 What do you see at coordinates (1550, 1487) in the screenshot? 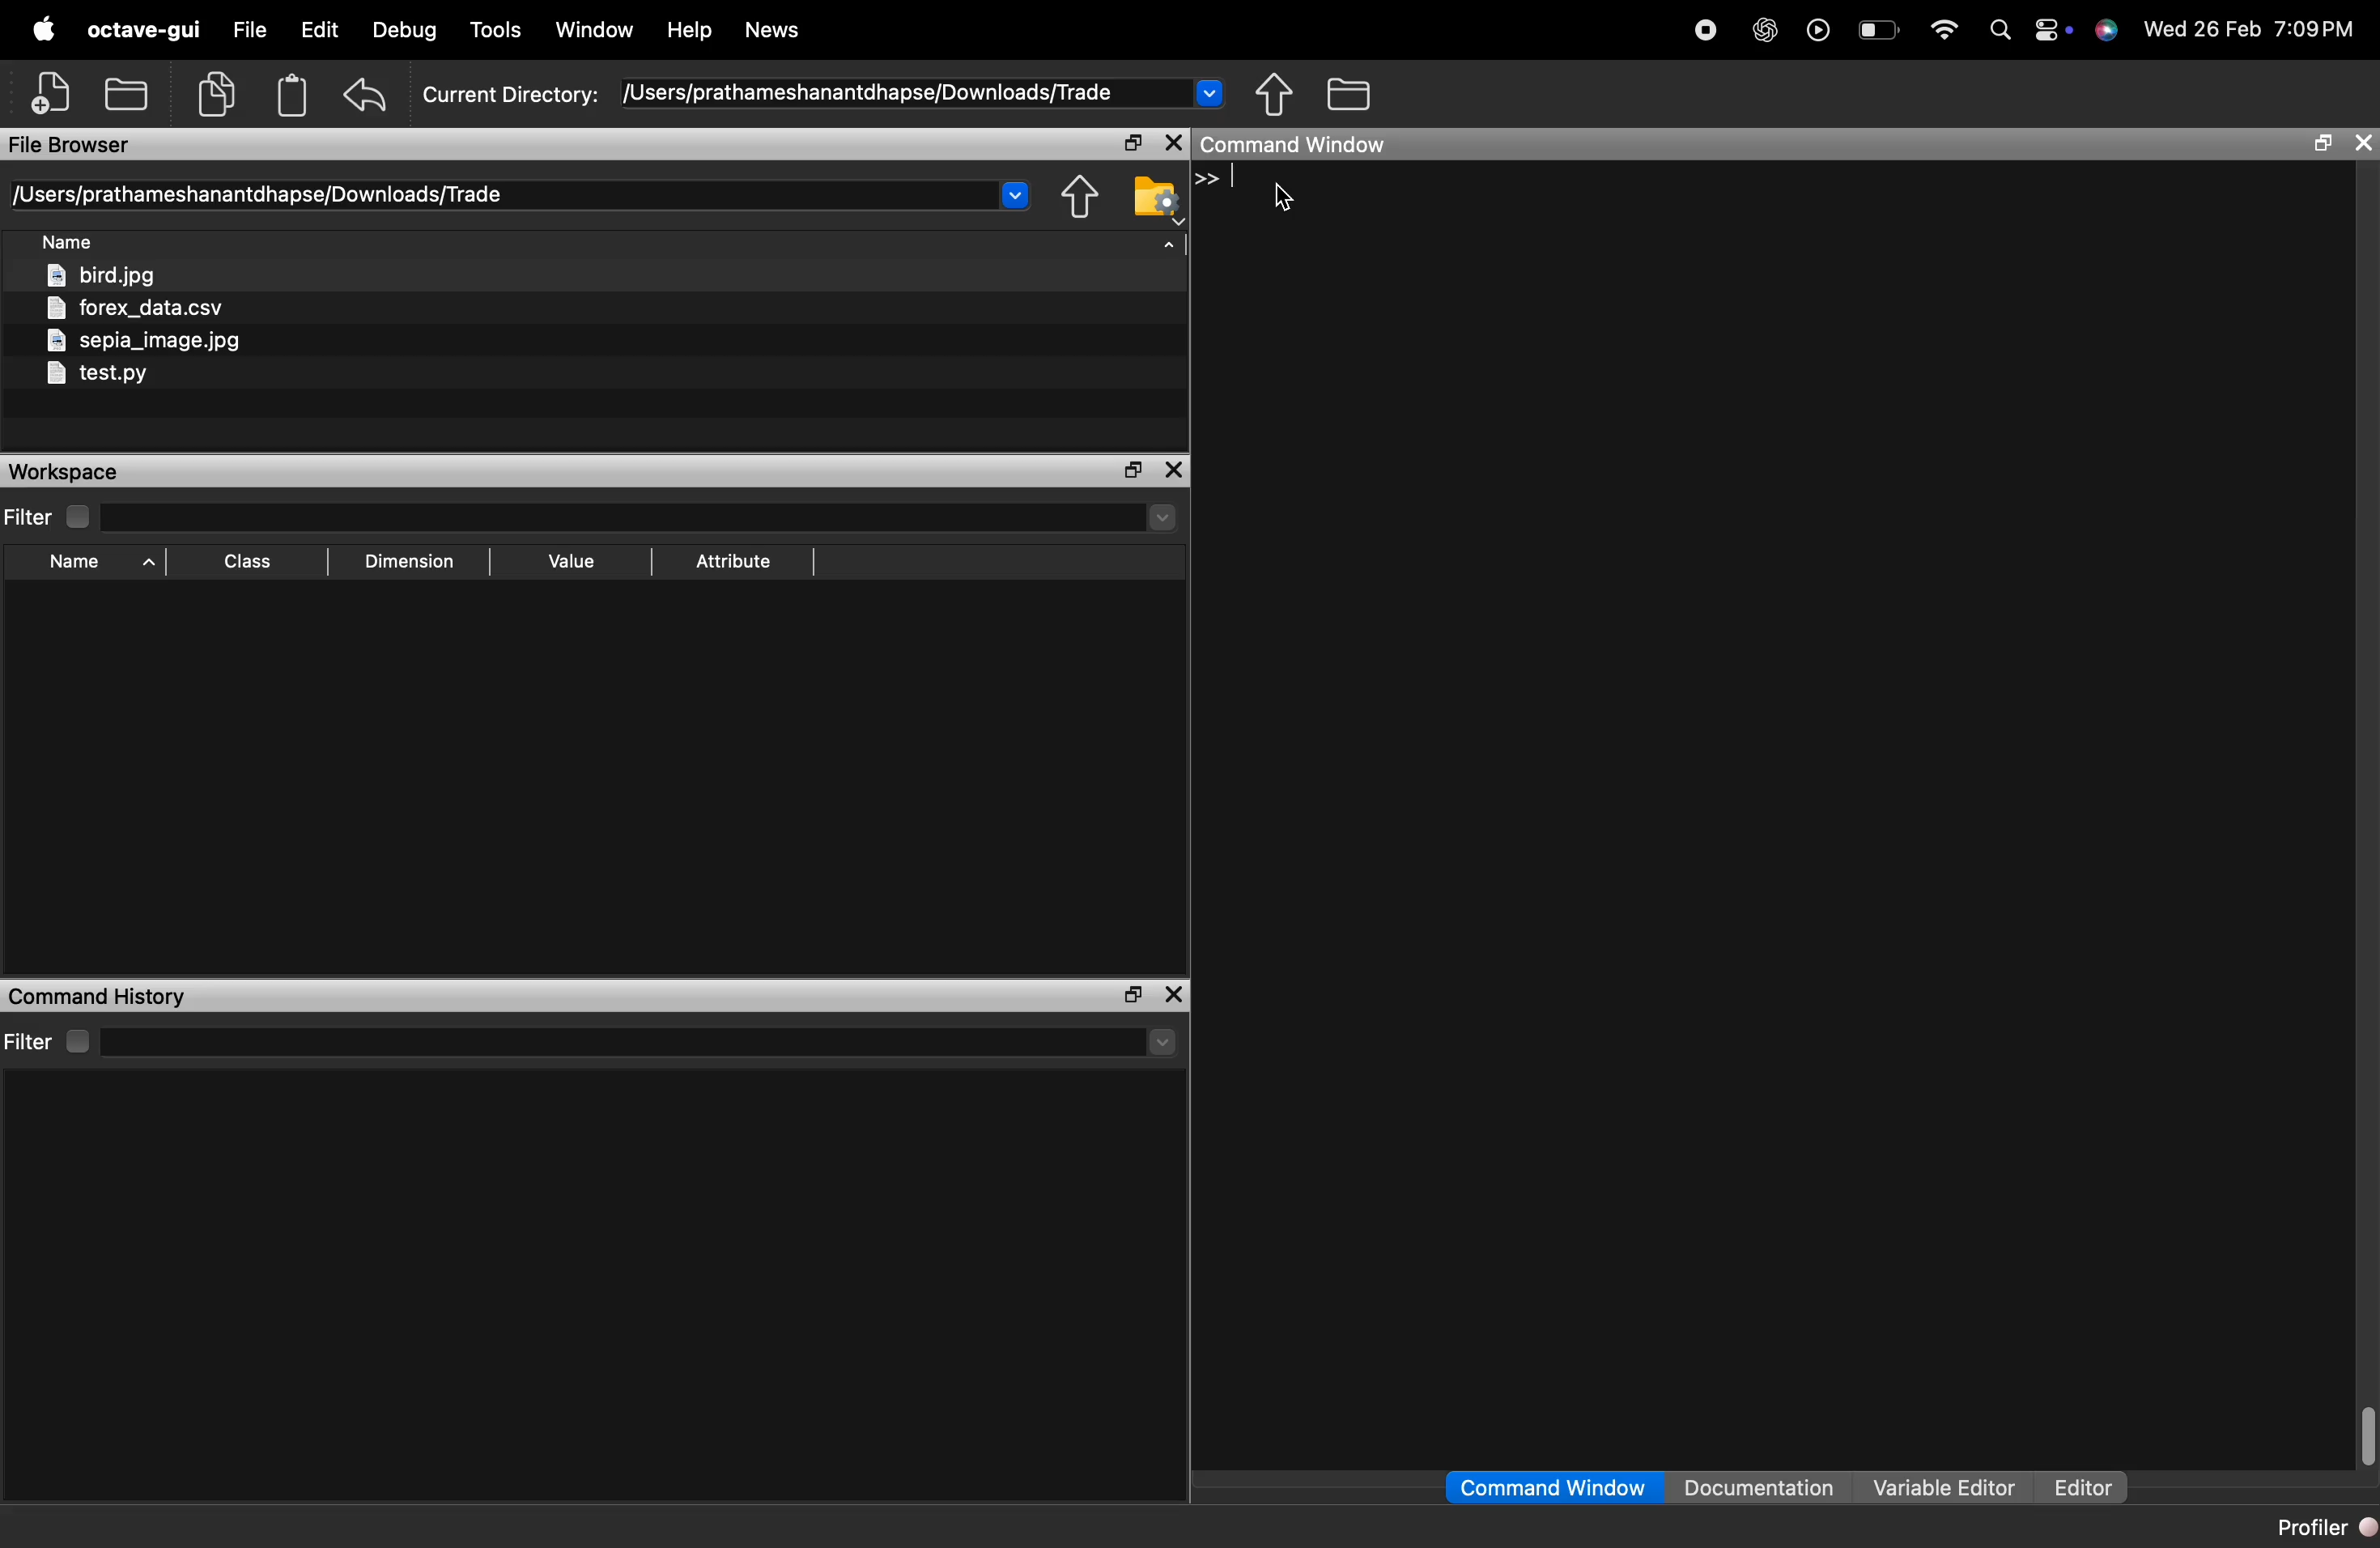
I see `command window` at bounding box center [1550, 1487].